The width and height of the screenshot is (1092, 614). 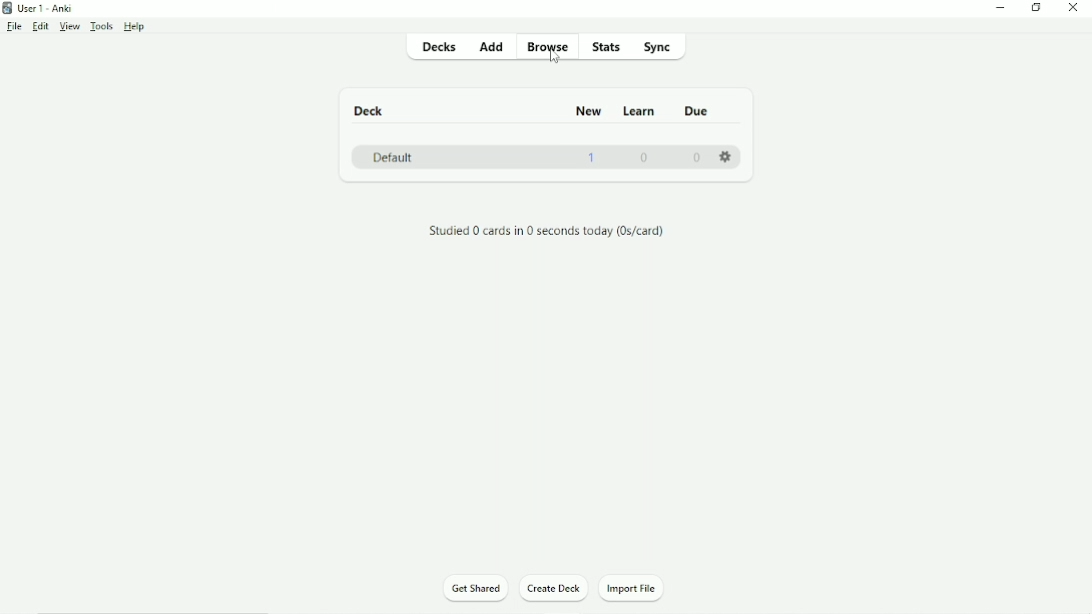 I want to click on Browse, so click(x=550, y=45).